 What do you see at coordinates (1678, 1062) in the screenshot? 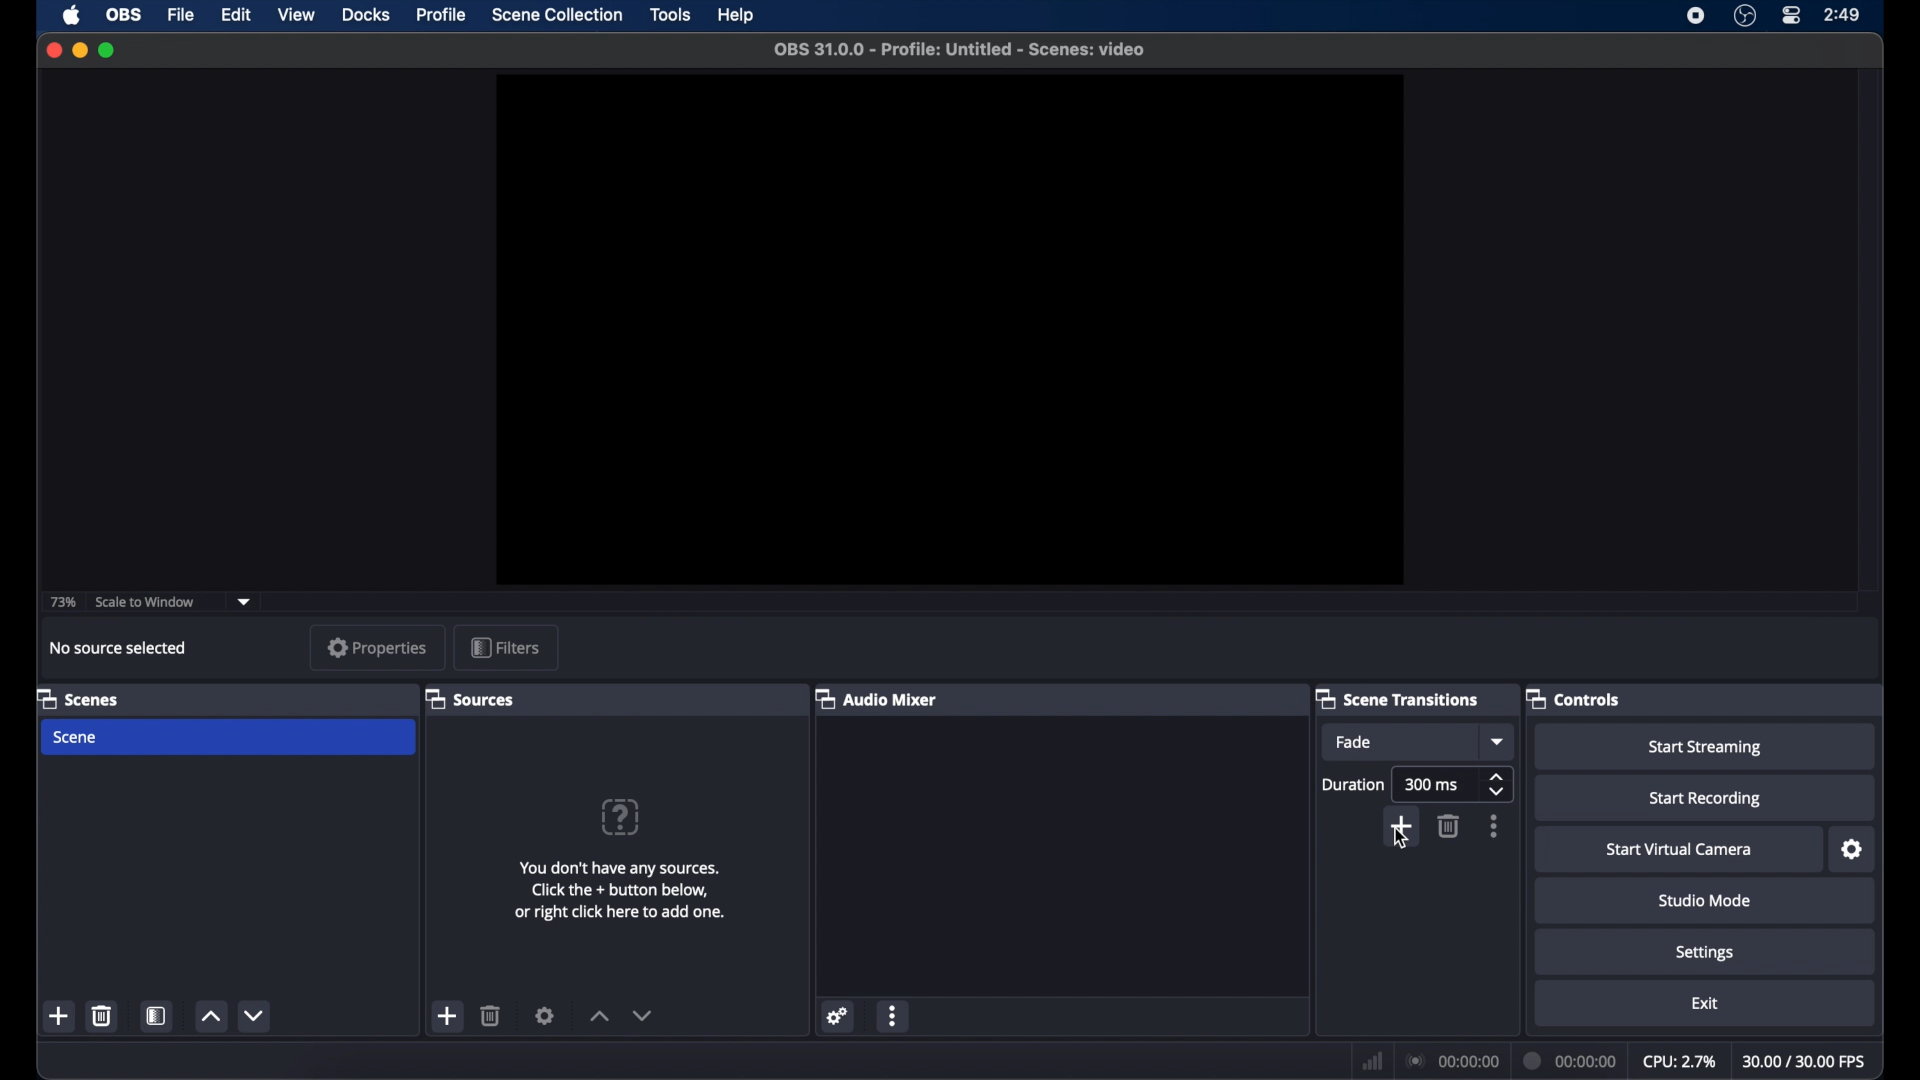
I see `cpu` at bounding box center [1678, 1062].